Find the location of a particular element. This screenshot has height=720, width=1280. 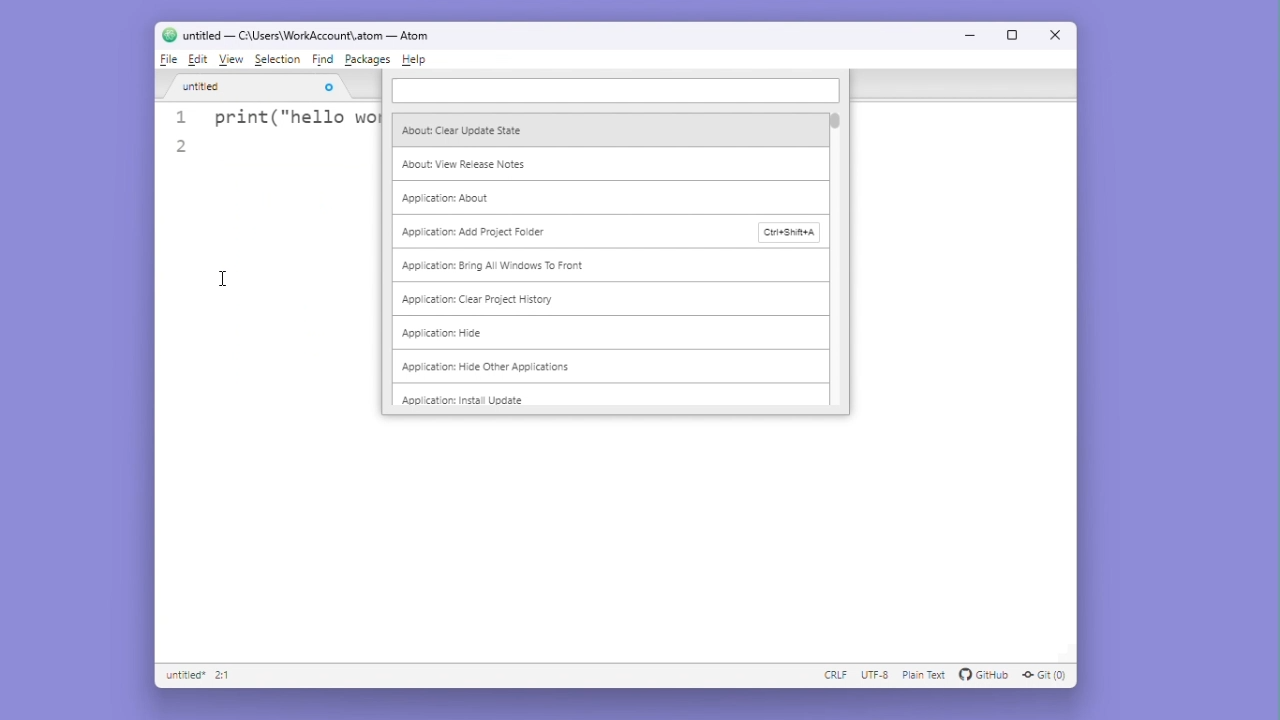

untitled* is located at coordinates (181, 676).